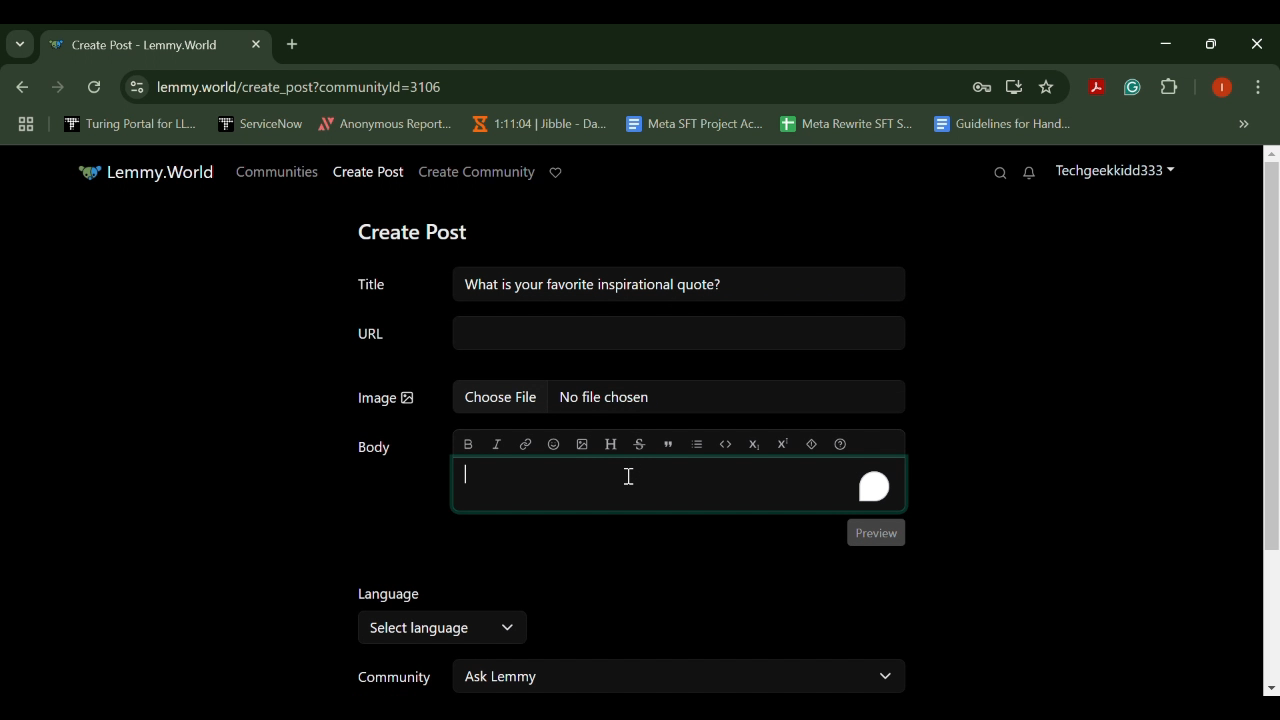 The height and width of the screenshot is (720, 1280). What do you see at coordinates (1096, 88) in the screenshot?
I see `Acrobat Extension` at bounding box center [1096, 88].